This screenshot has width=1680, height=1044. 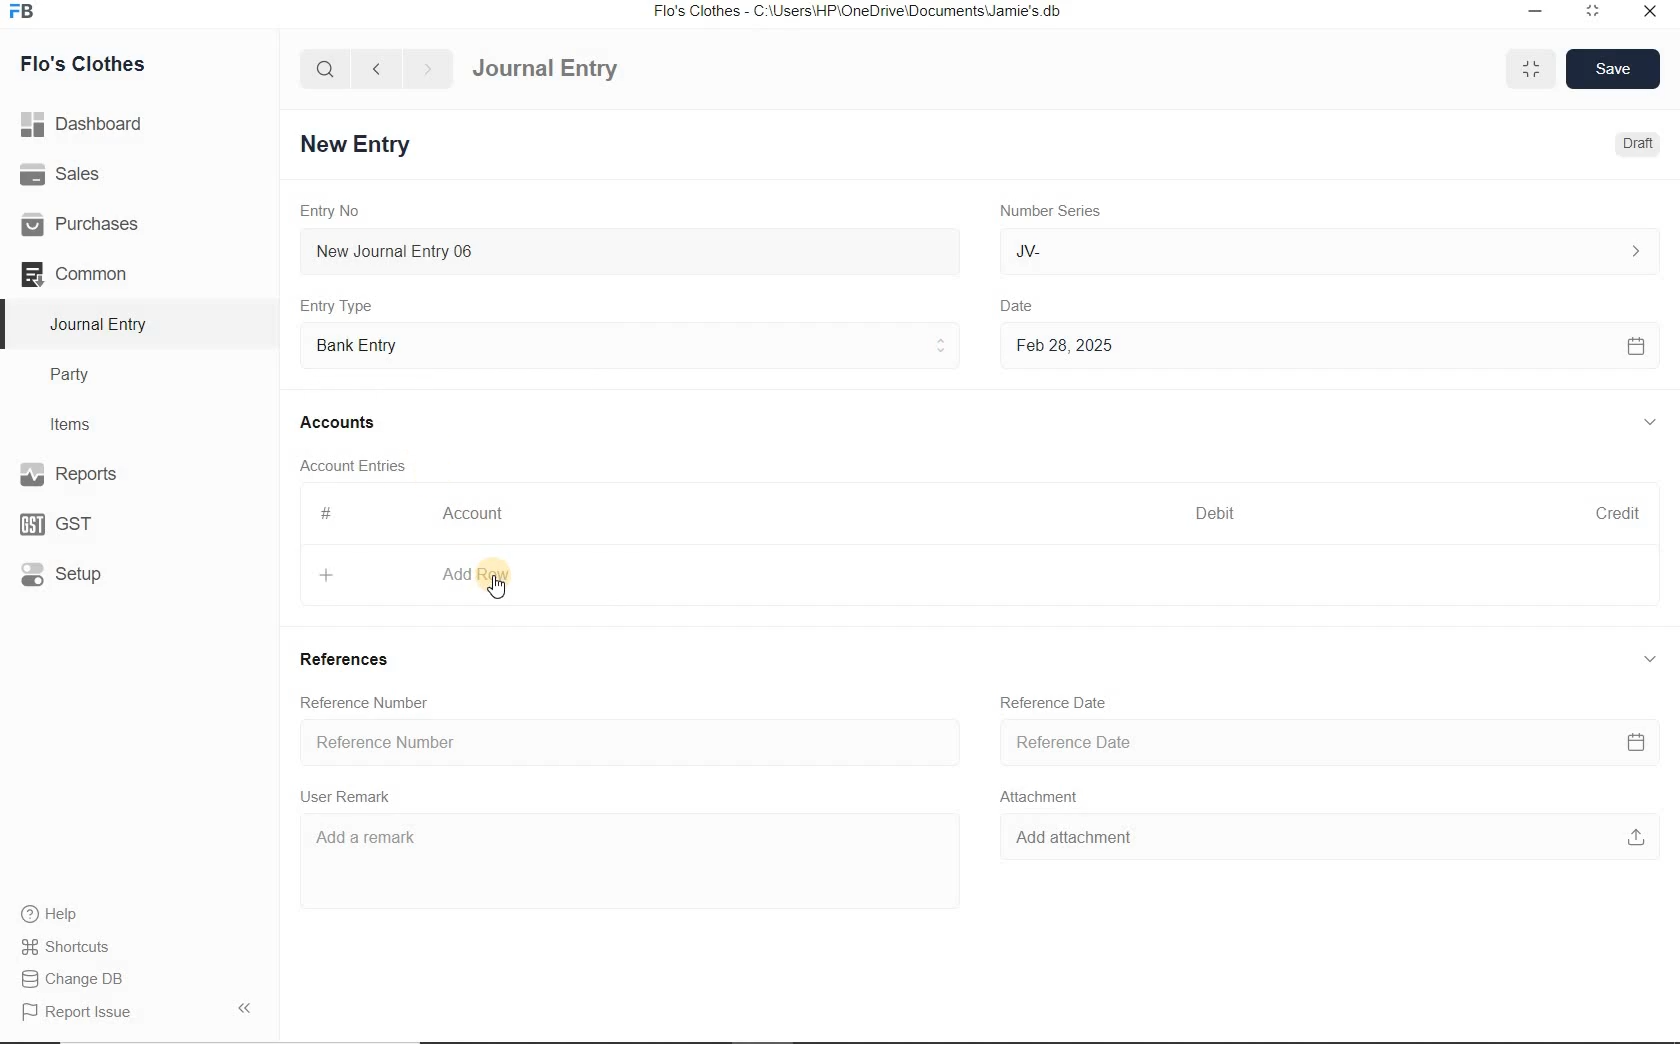 I want to click on Purchases, so click(x=89, y=223).